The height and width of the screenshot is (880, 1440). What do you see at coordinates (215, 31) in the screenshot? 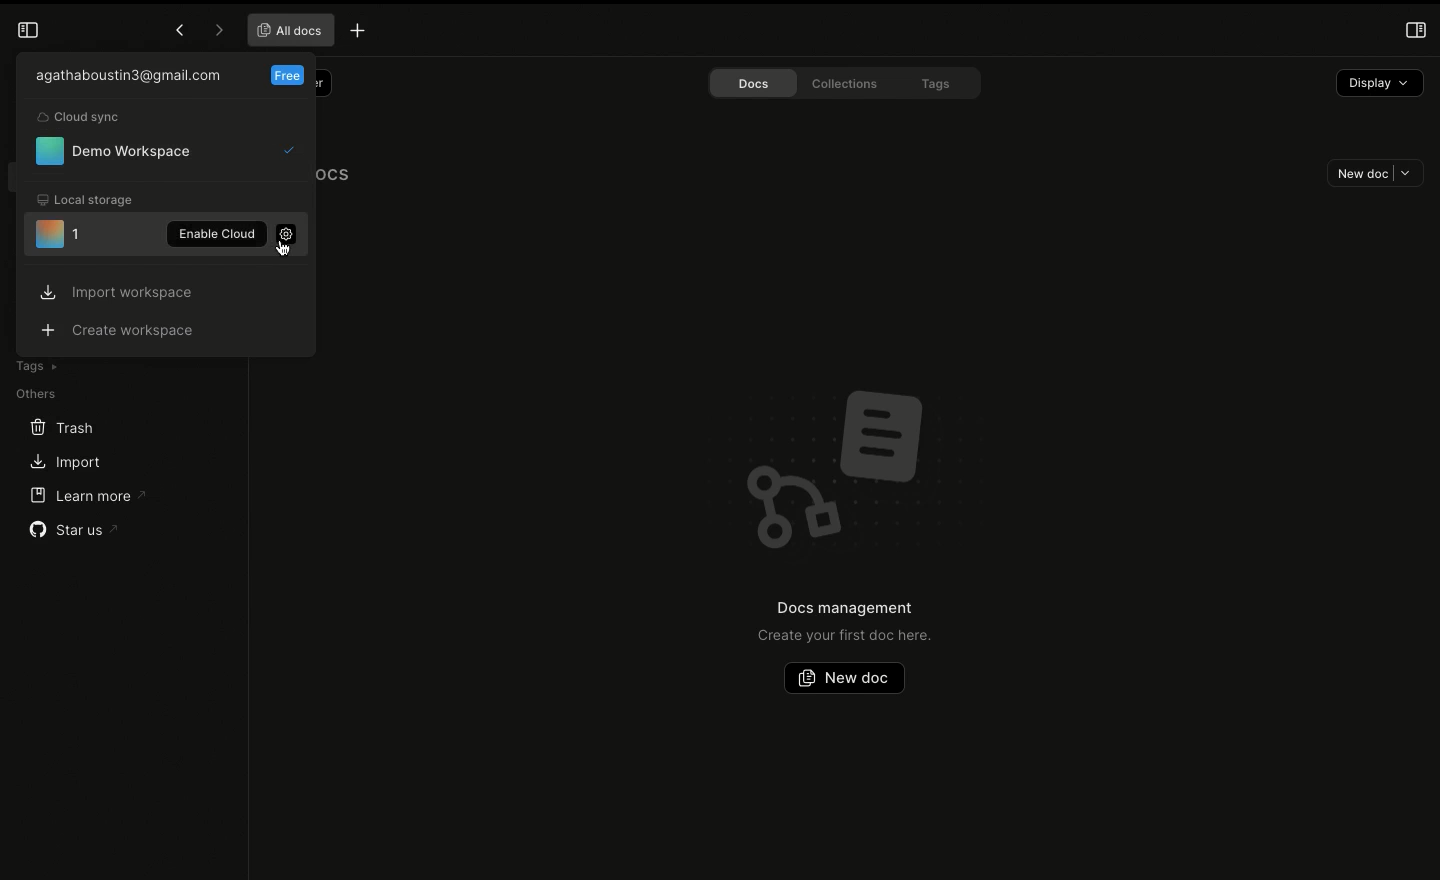
I see `Forward` at bounding box center [215, 31].